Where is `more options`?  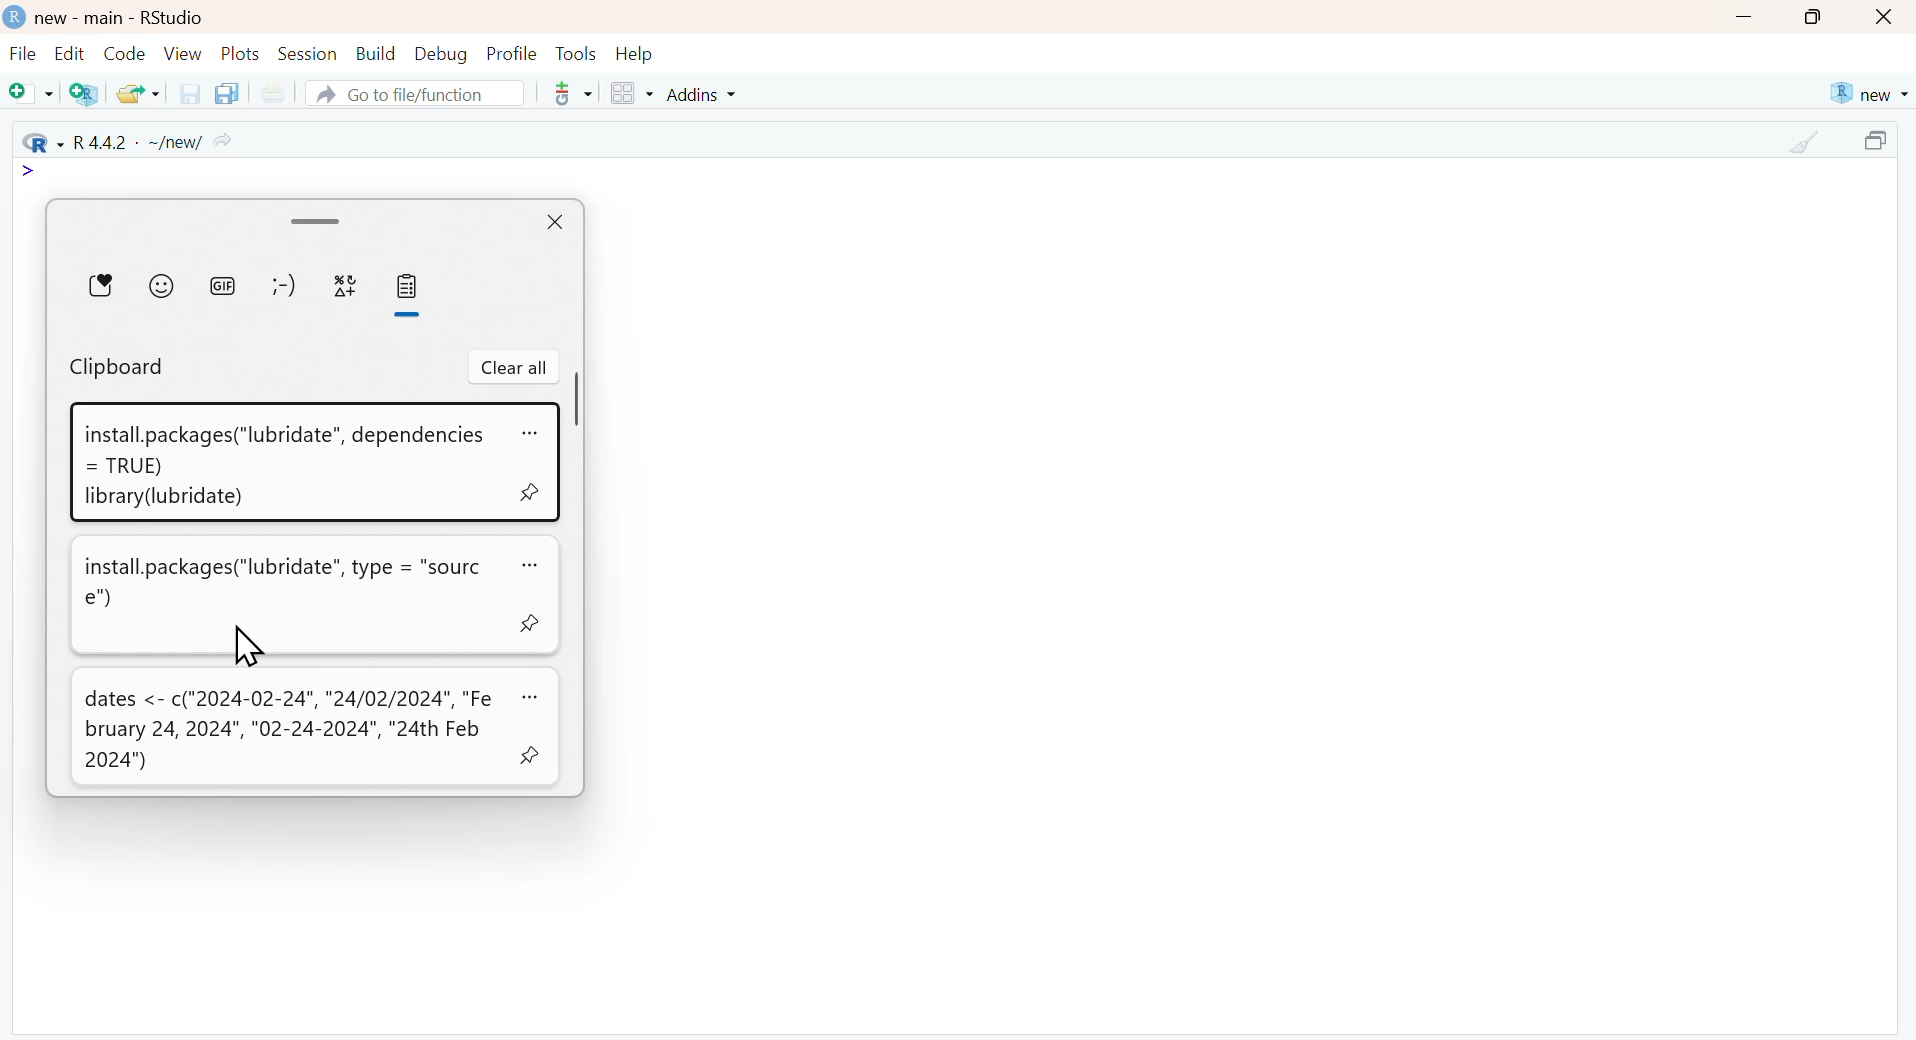 more options is located at coordinates (527, 564).